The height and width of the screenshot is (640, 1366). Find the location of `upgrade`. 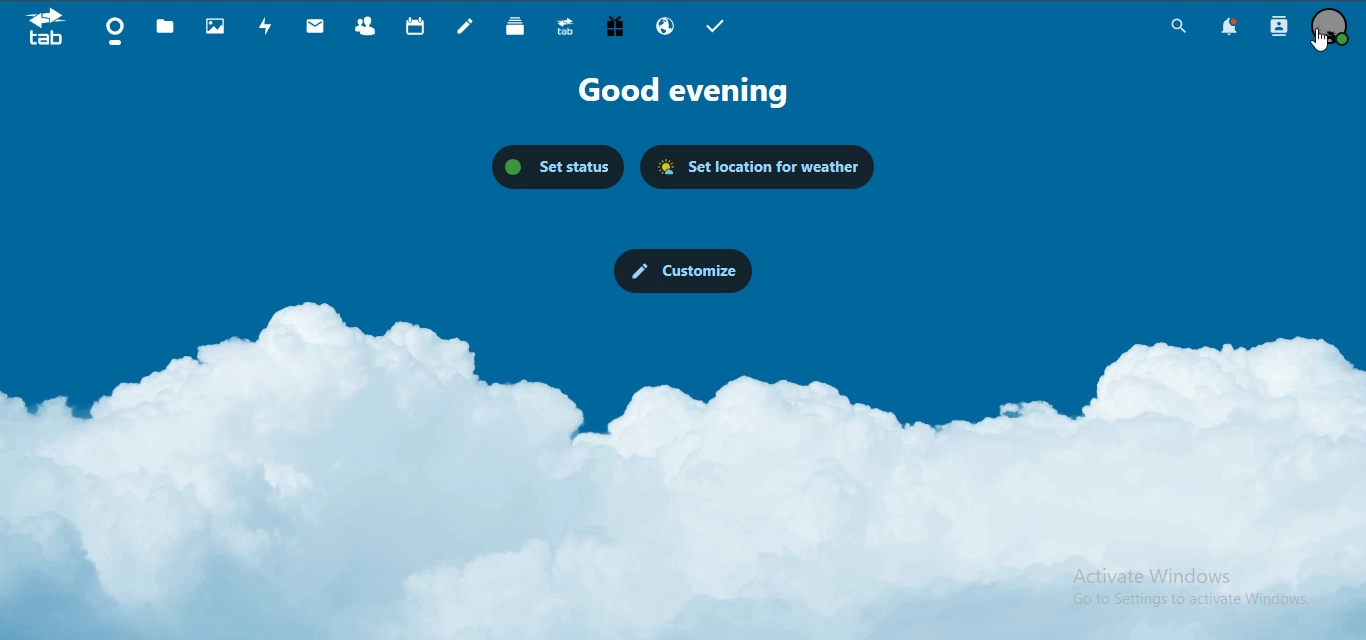

upgrade is located at coordinates (568, 29).